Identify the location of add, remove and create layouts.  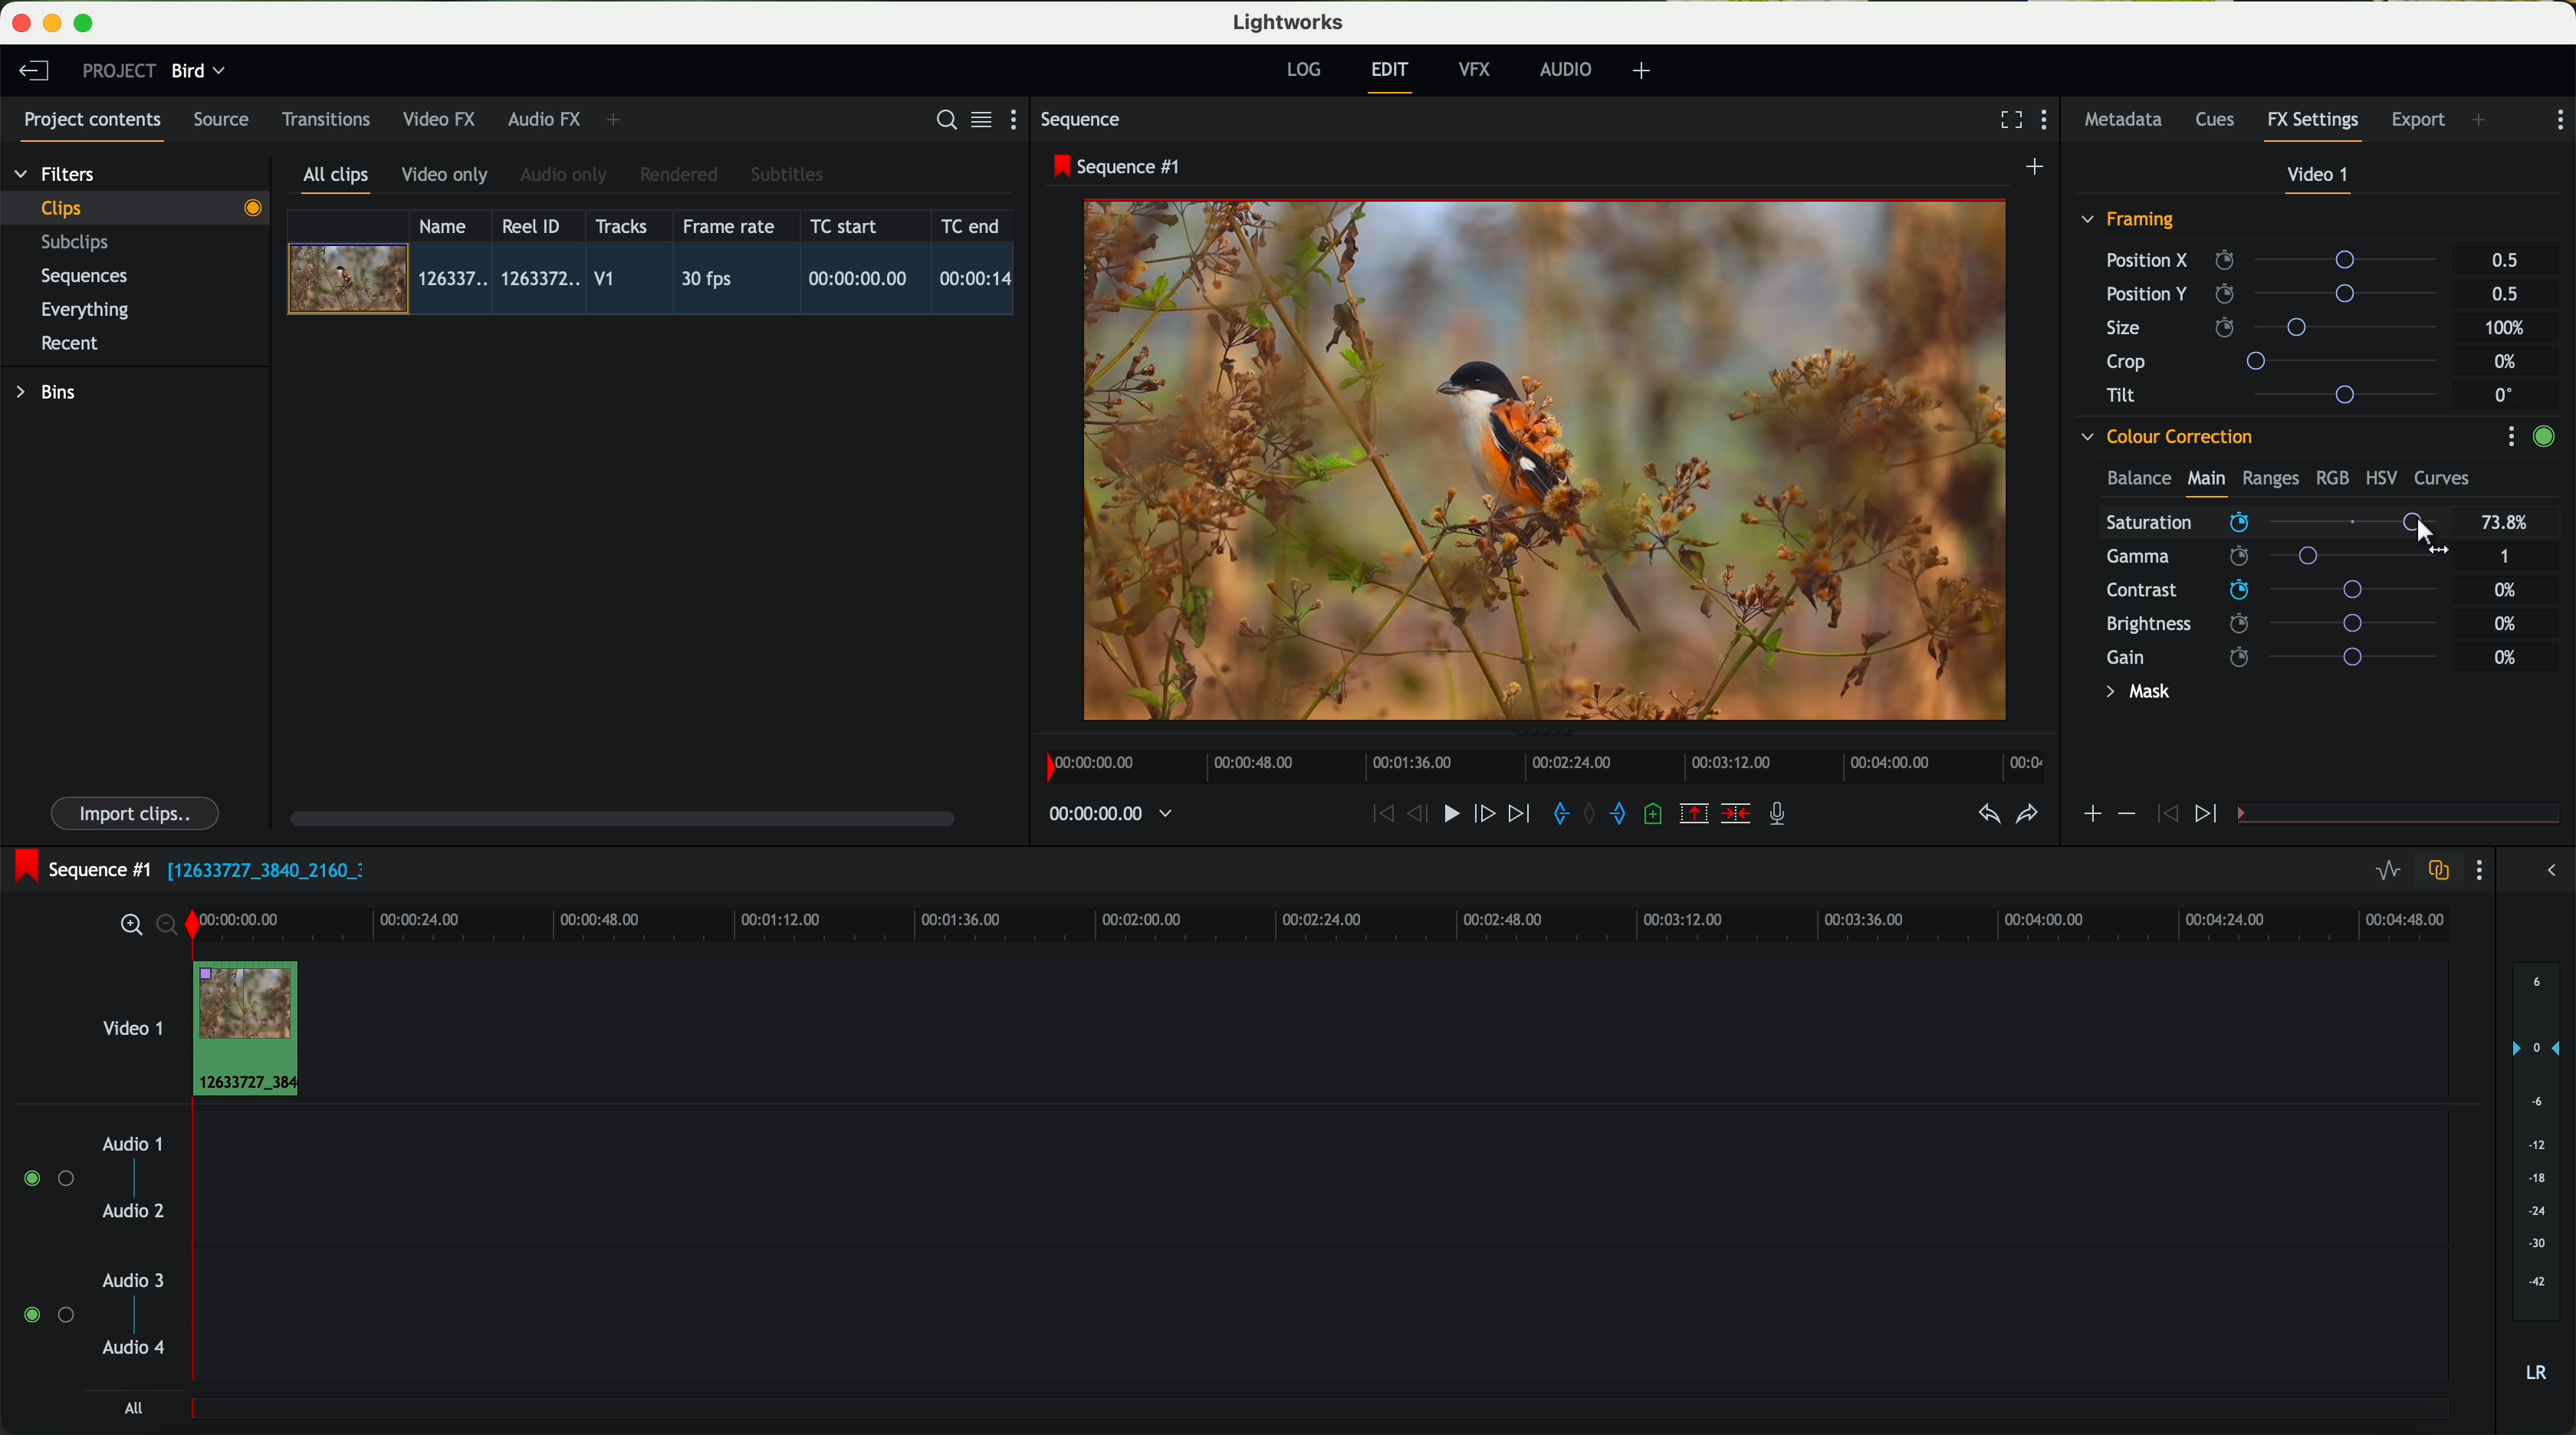
(1645, 71).